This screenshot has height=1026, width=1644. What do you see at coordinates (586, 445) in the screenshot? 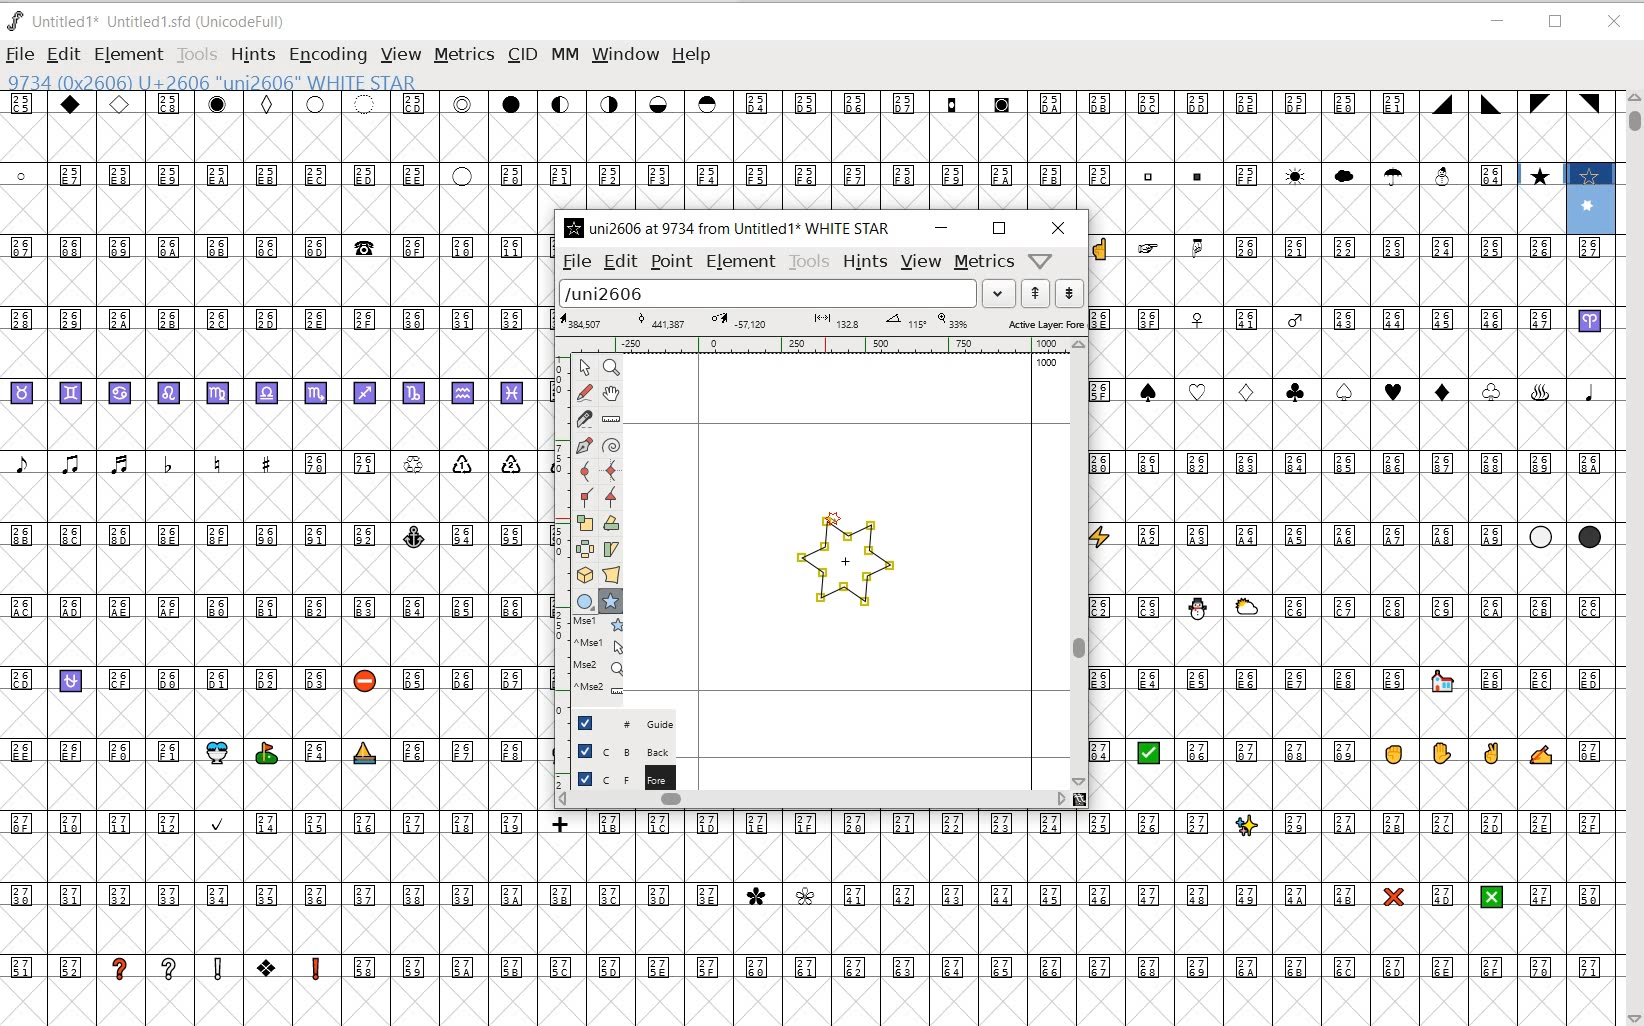
I see `ADD A POINT` at bounding box center [586, 445].